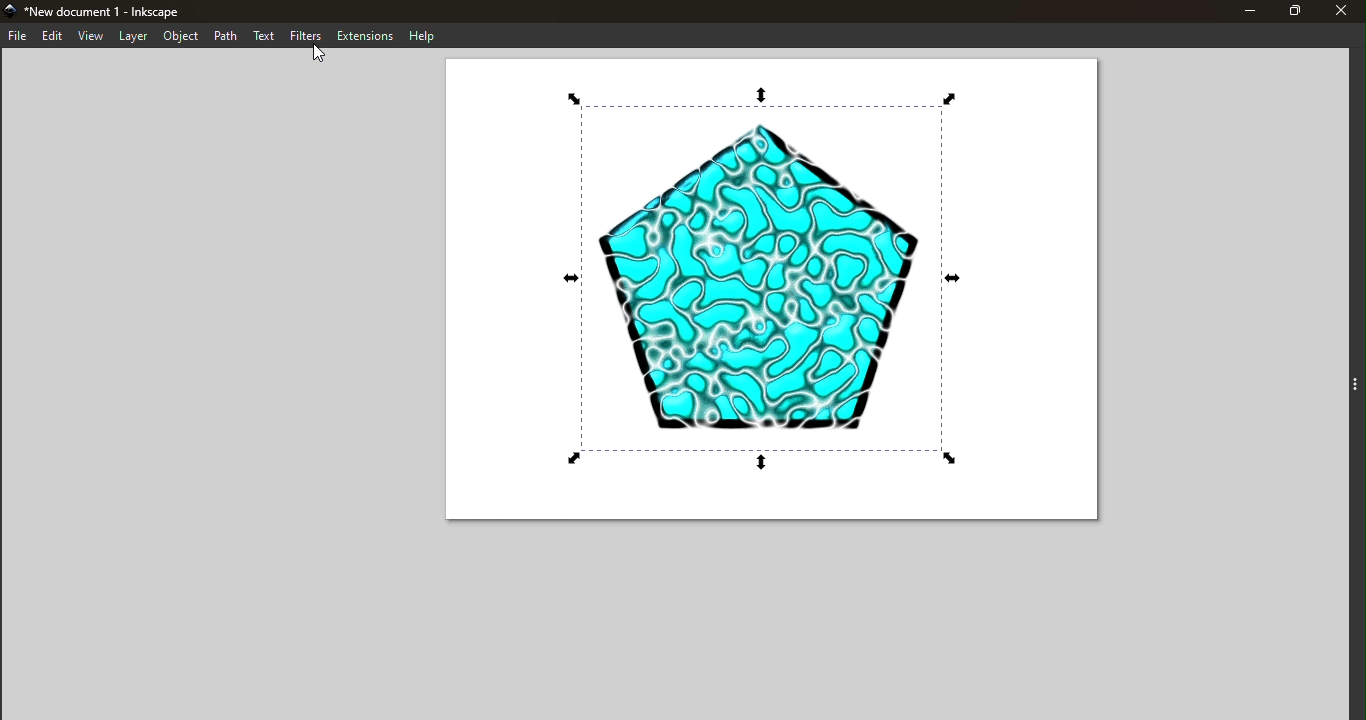 This screenshot has width=1366, height=720. Describe the element at coordinates (265, 37) in the screenshot. I see `Text` at that location.